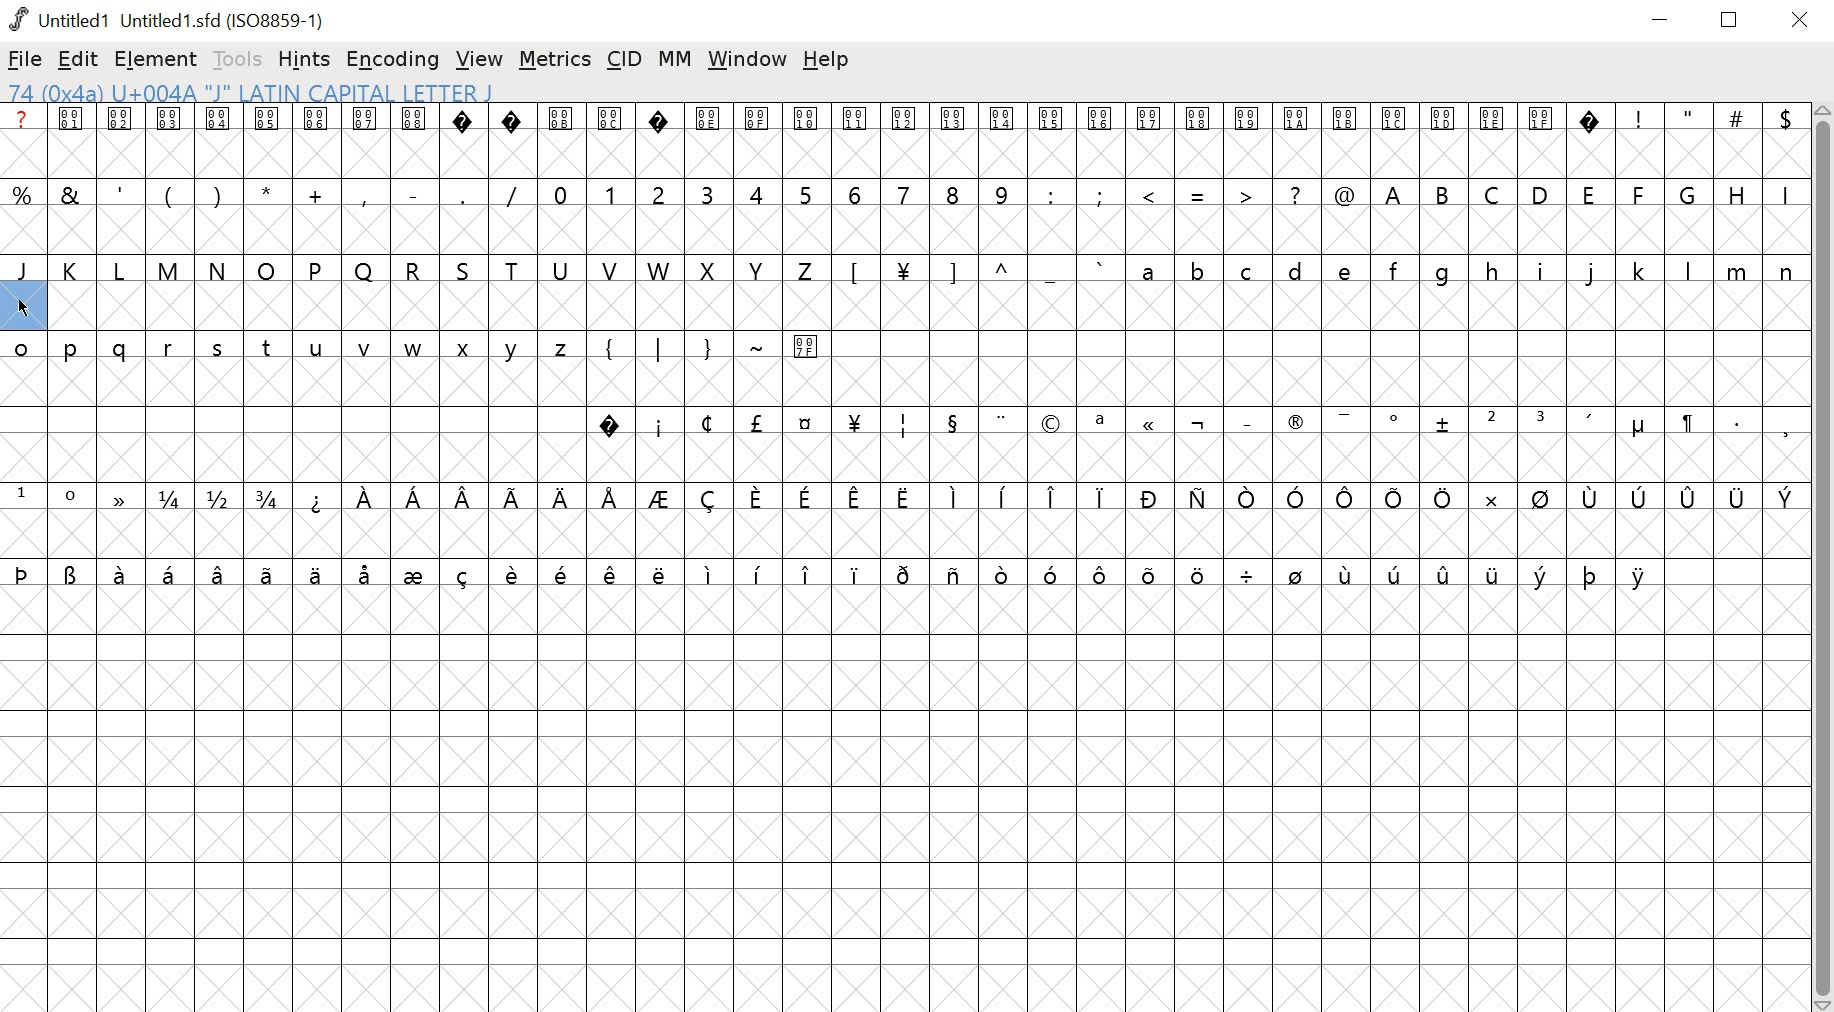  I want to click on help, so click(826, 60).